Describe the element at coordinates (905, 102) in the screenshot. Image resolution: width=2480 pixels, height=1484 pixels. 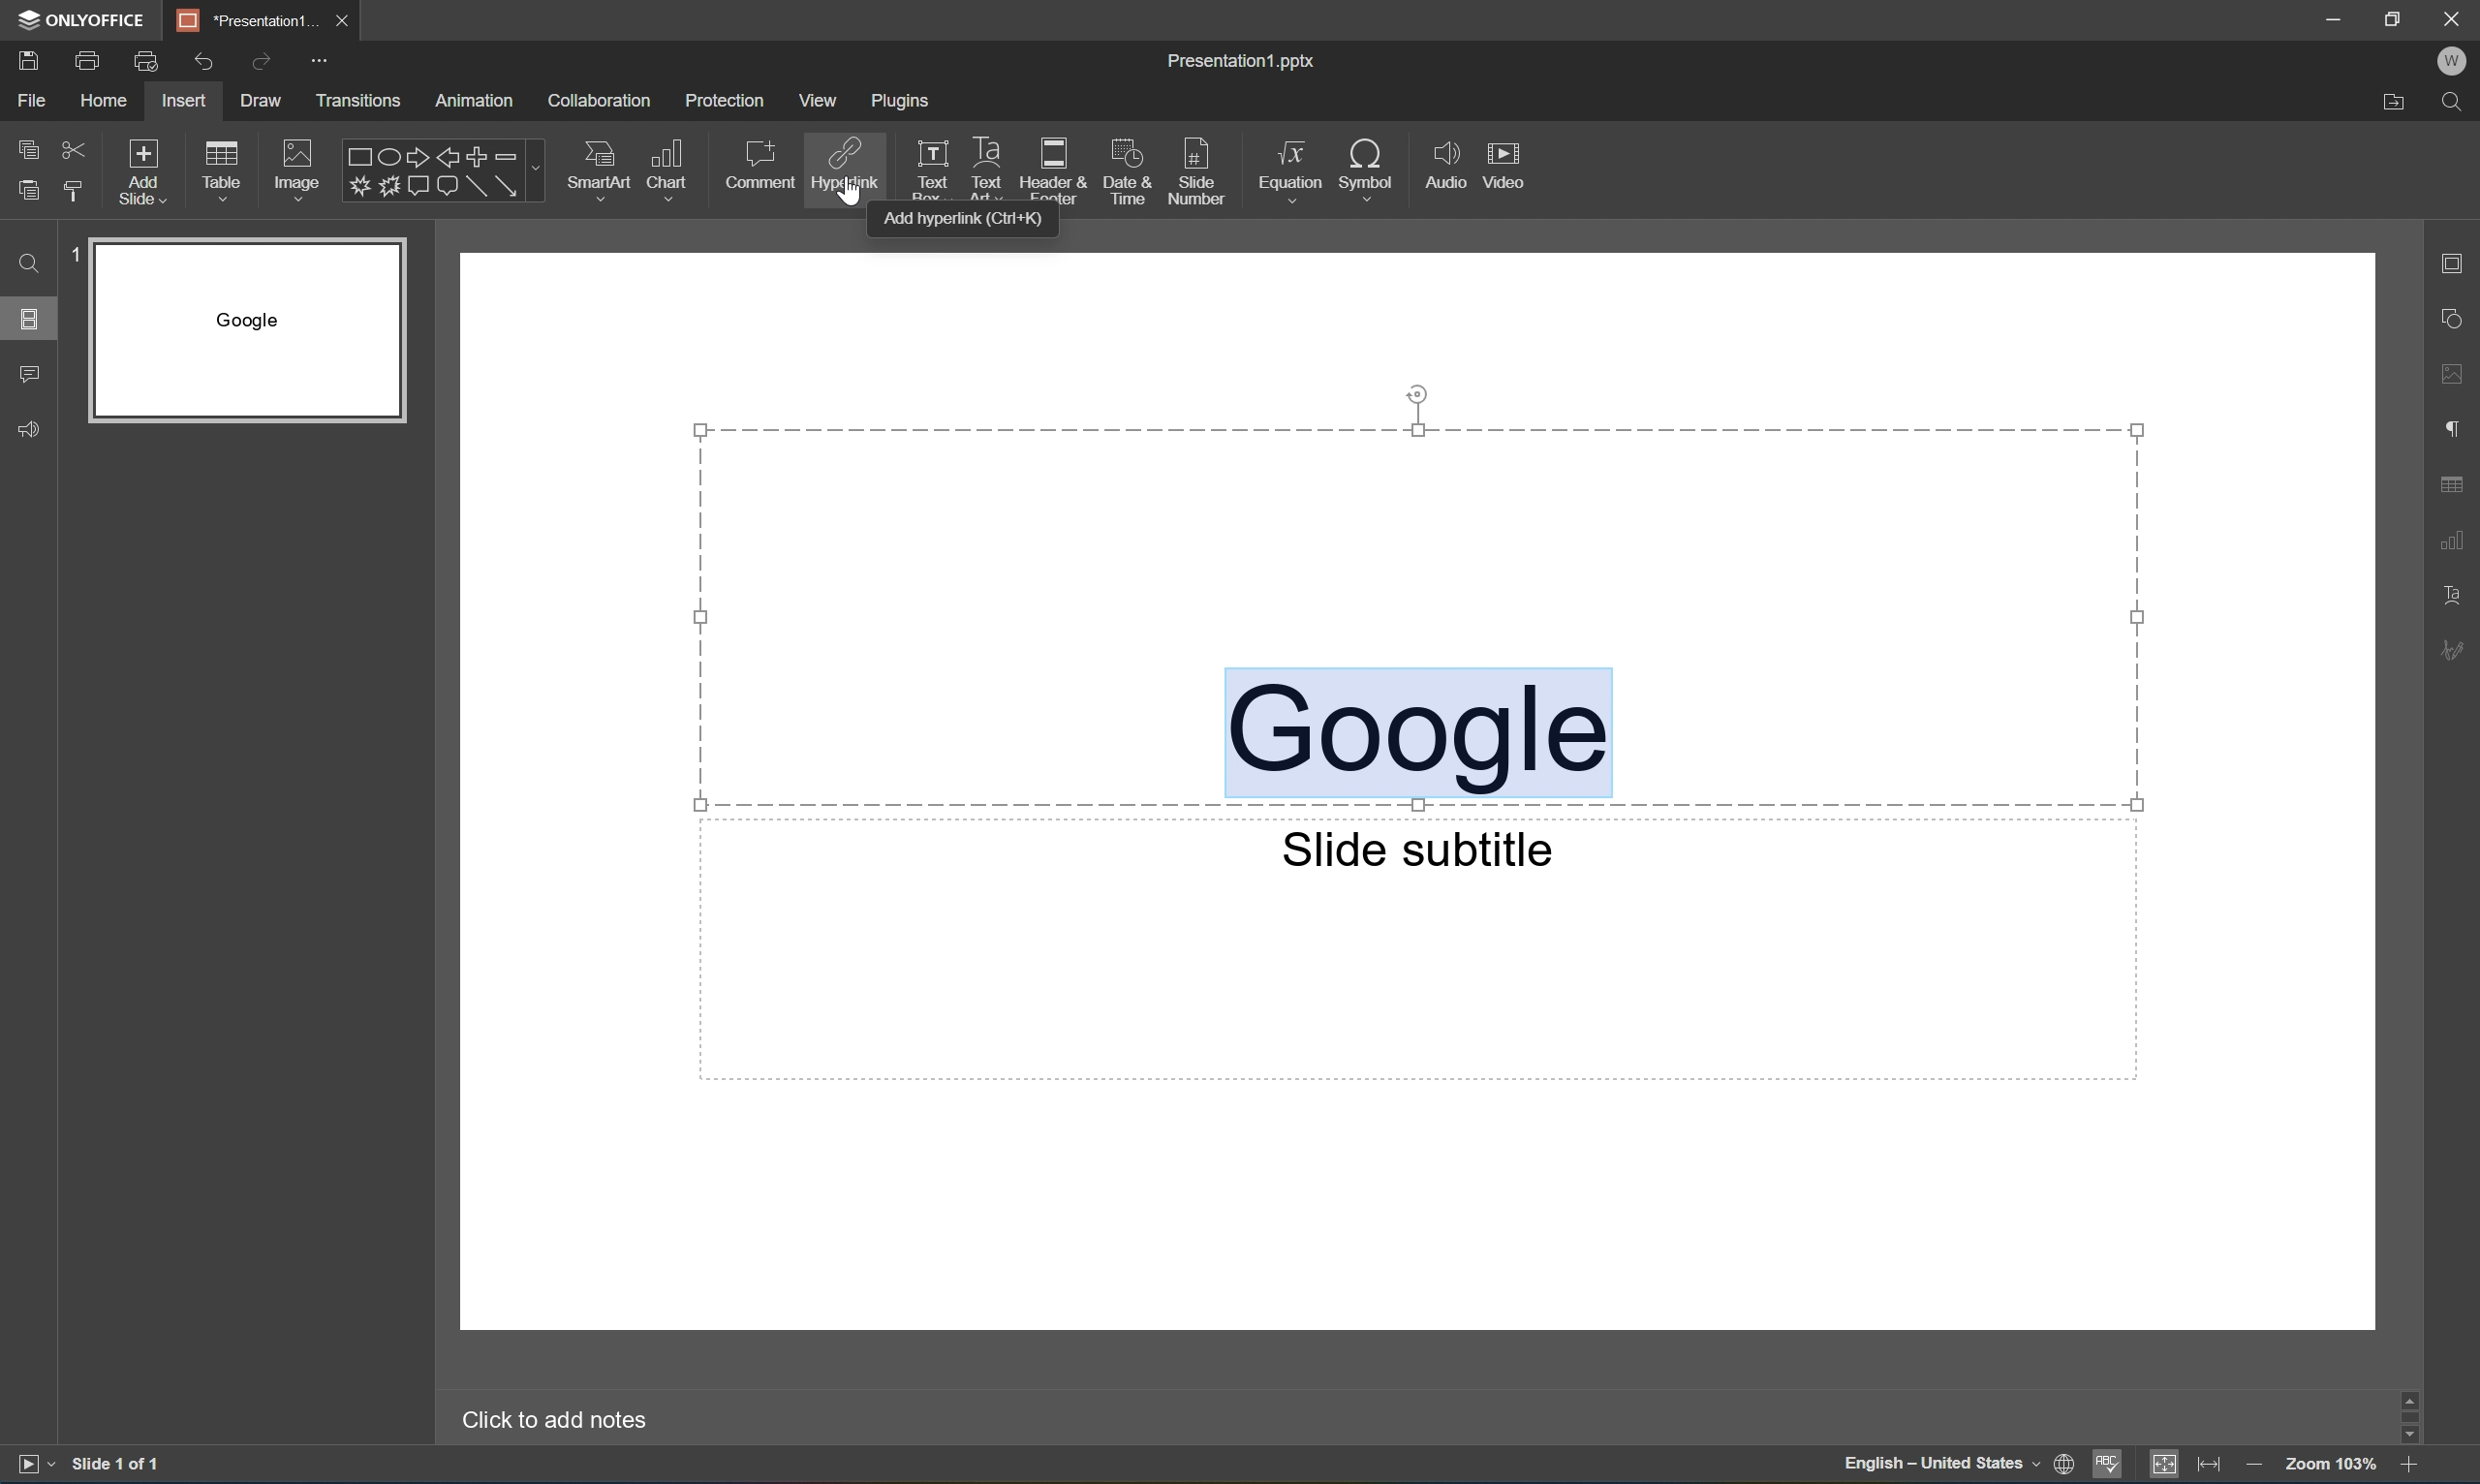
I see `Plugins` at that location.